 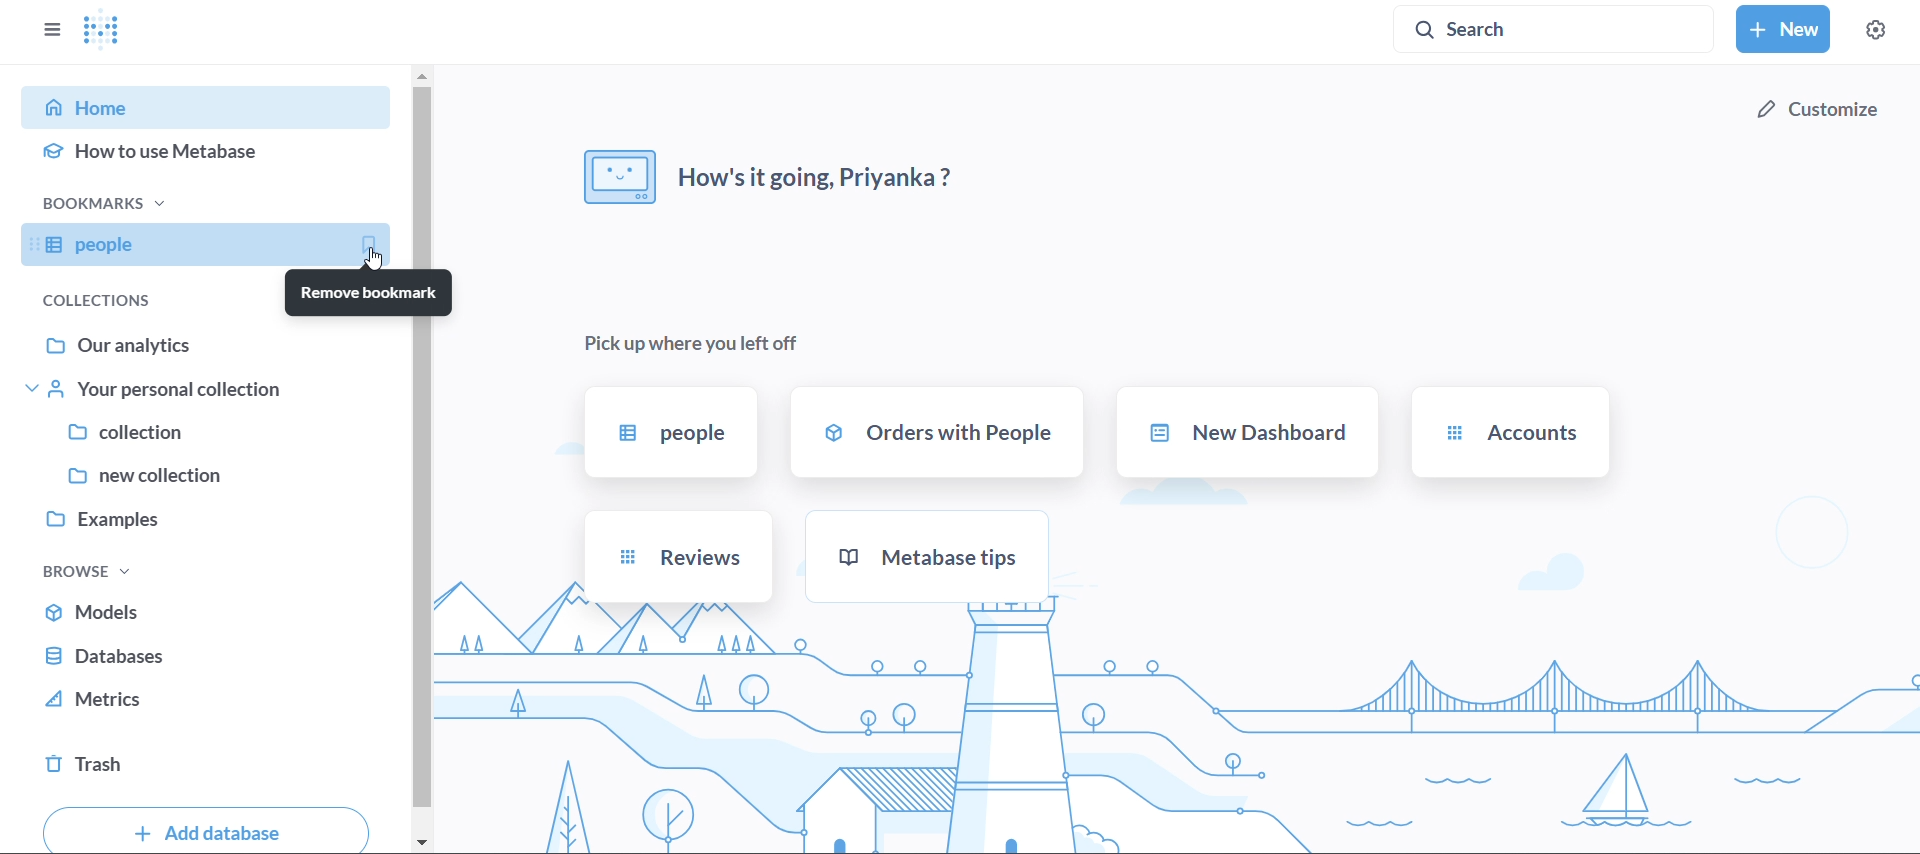 I want to click on settings, so click(x=1876, y=26).